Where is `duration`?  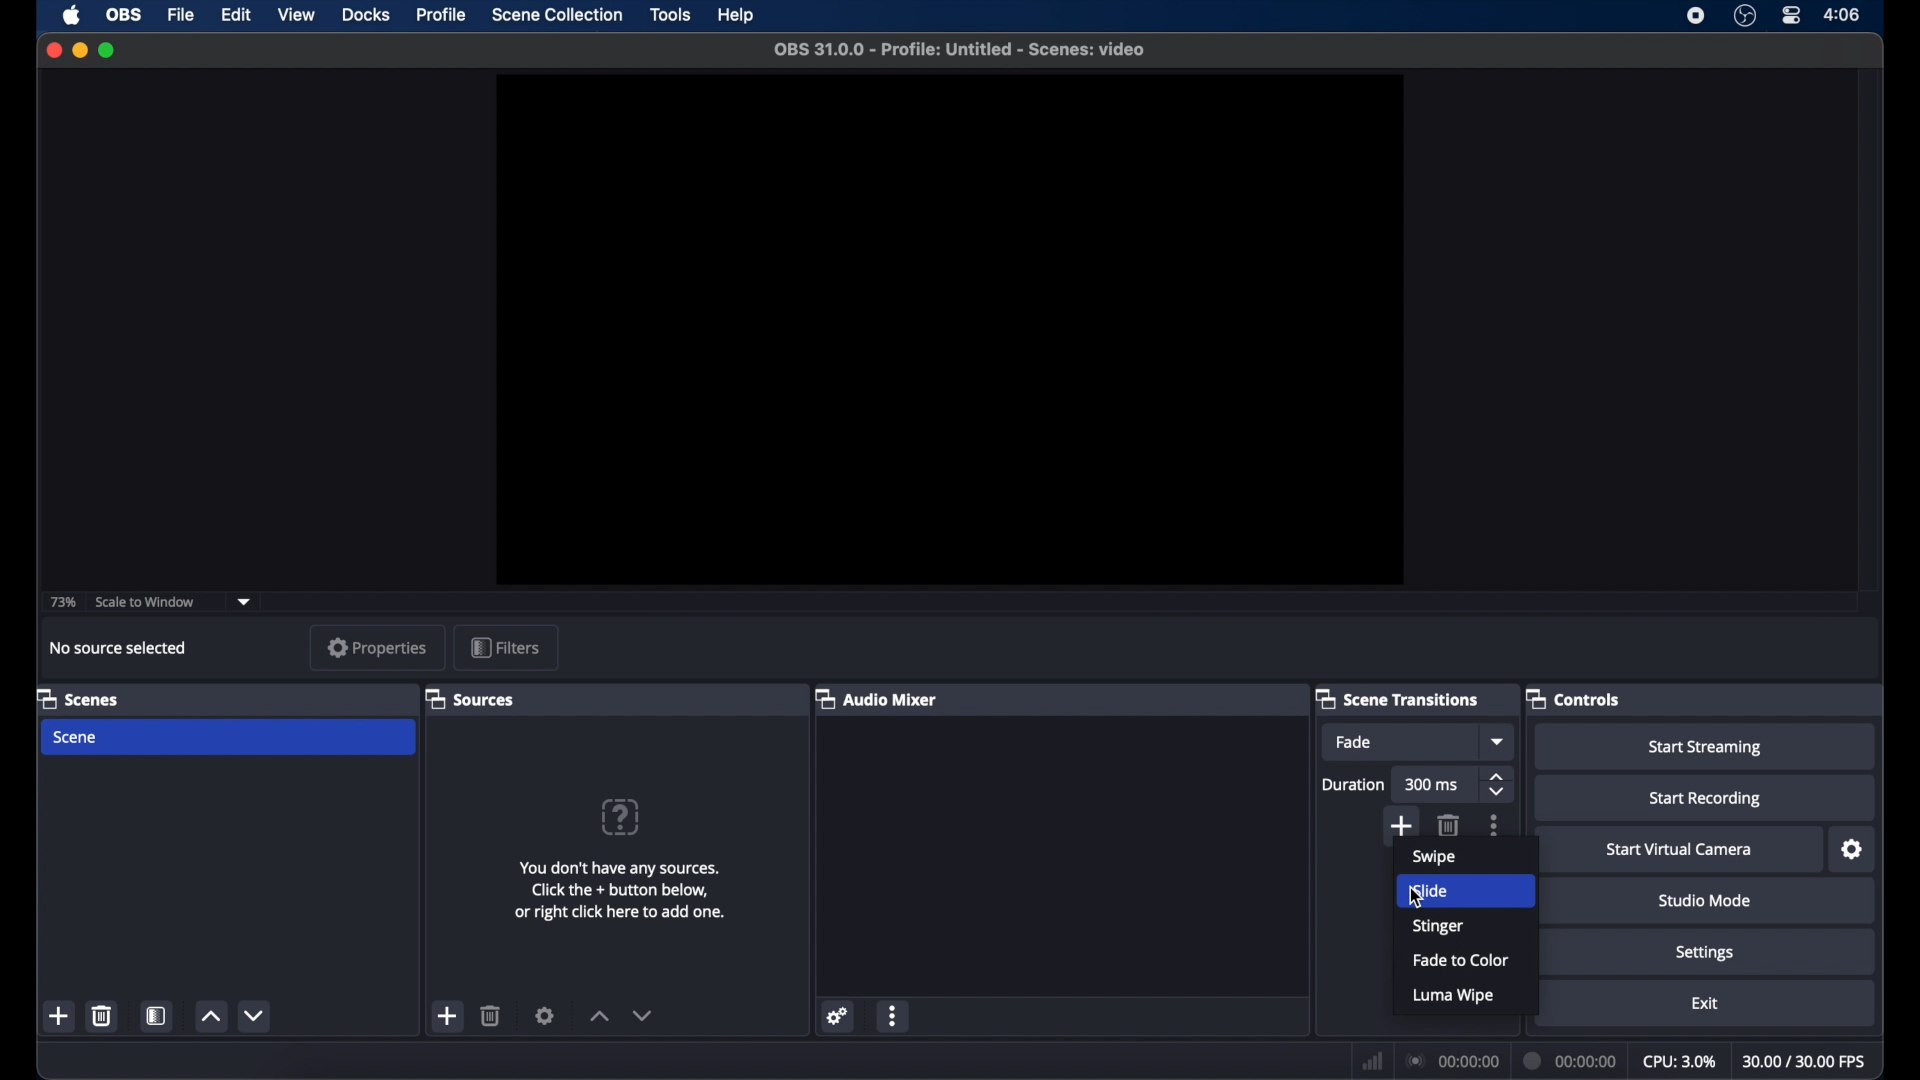
duration is located at coordinates (1571, 1060).